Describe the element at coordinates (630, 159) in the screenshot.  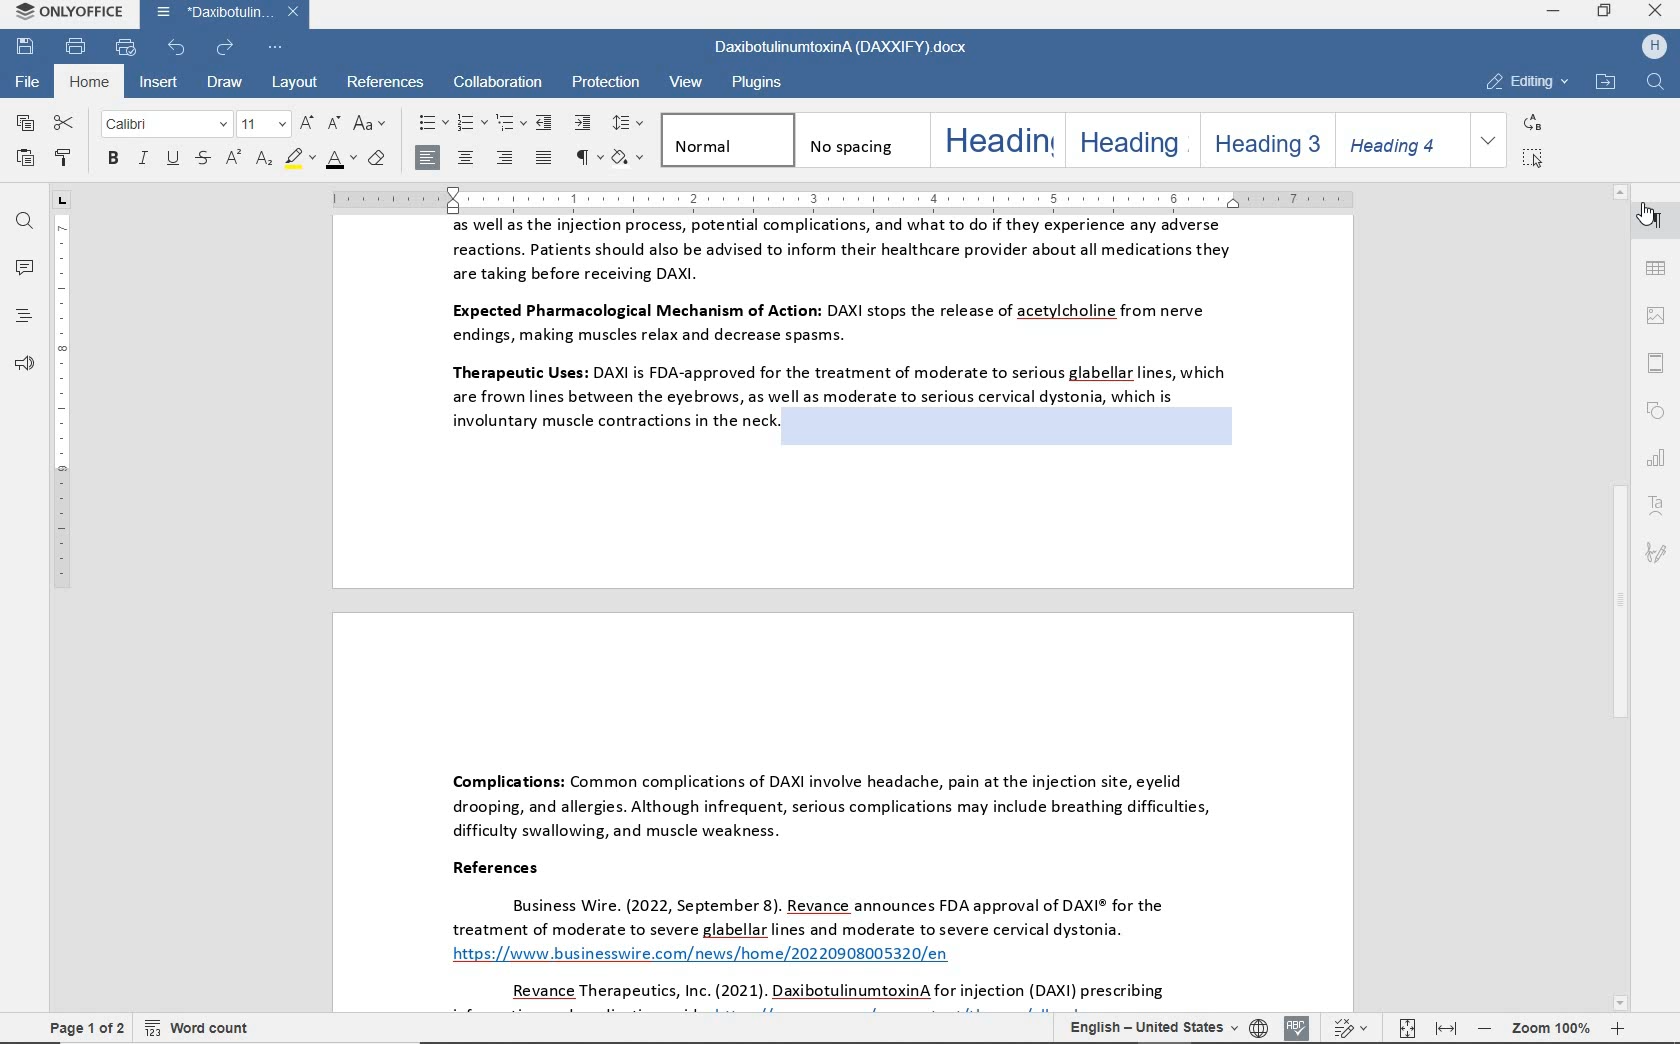
I see `shading` at that location.